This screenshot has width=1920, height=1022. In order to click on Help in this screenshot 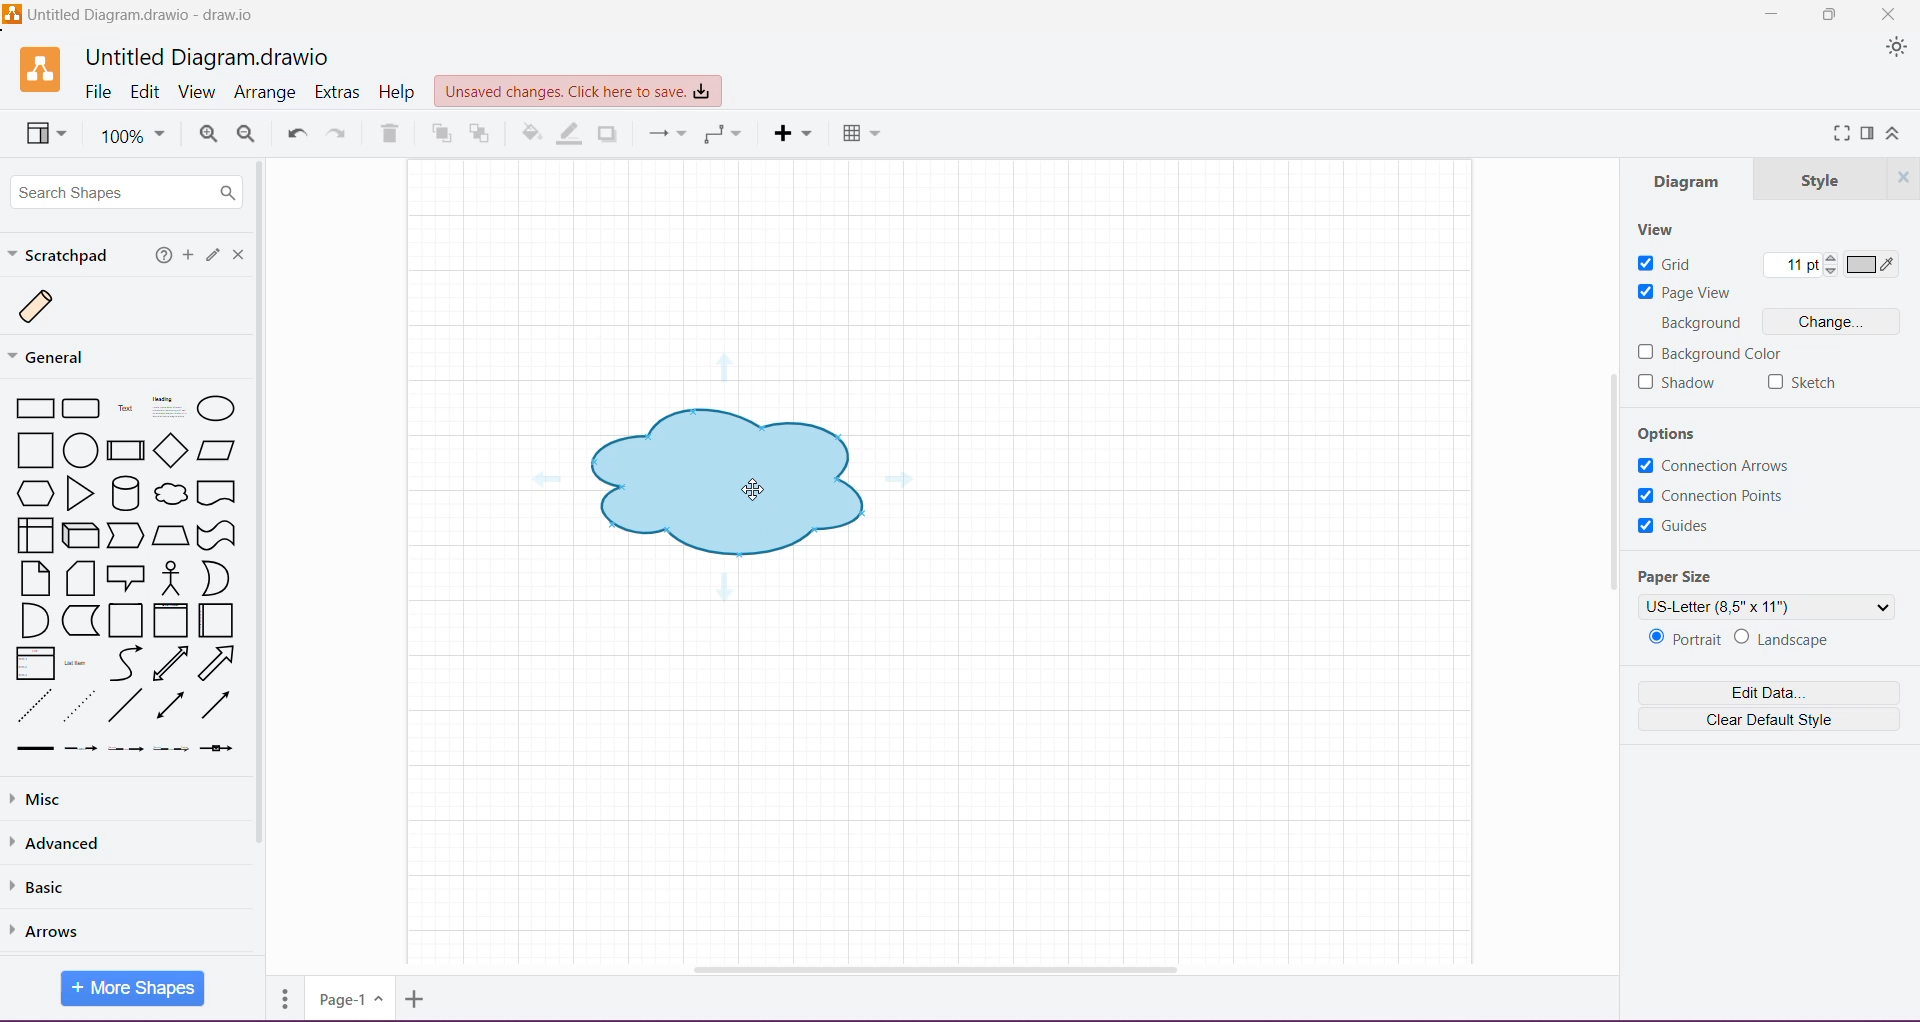, I will do `click(399, 93)`.